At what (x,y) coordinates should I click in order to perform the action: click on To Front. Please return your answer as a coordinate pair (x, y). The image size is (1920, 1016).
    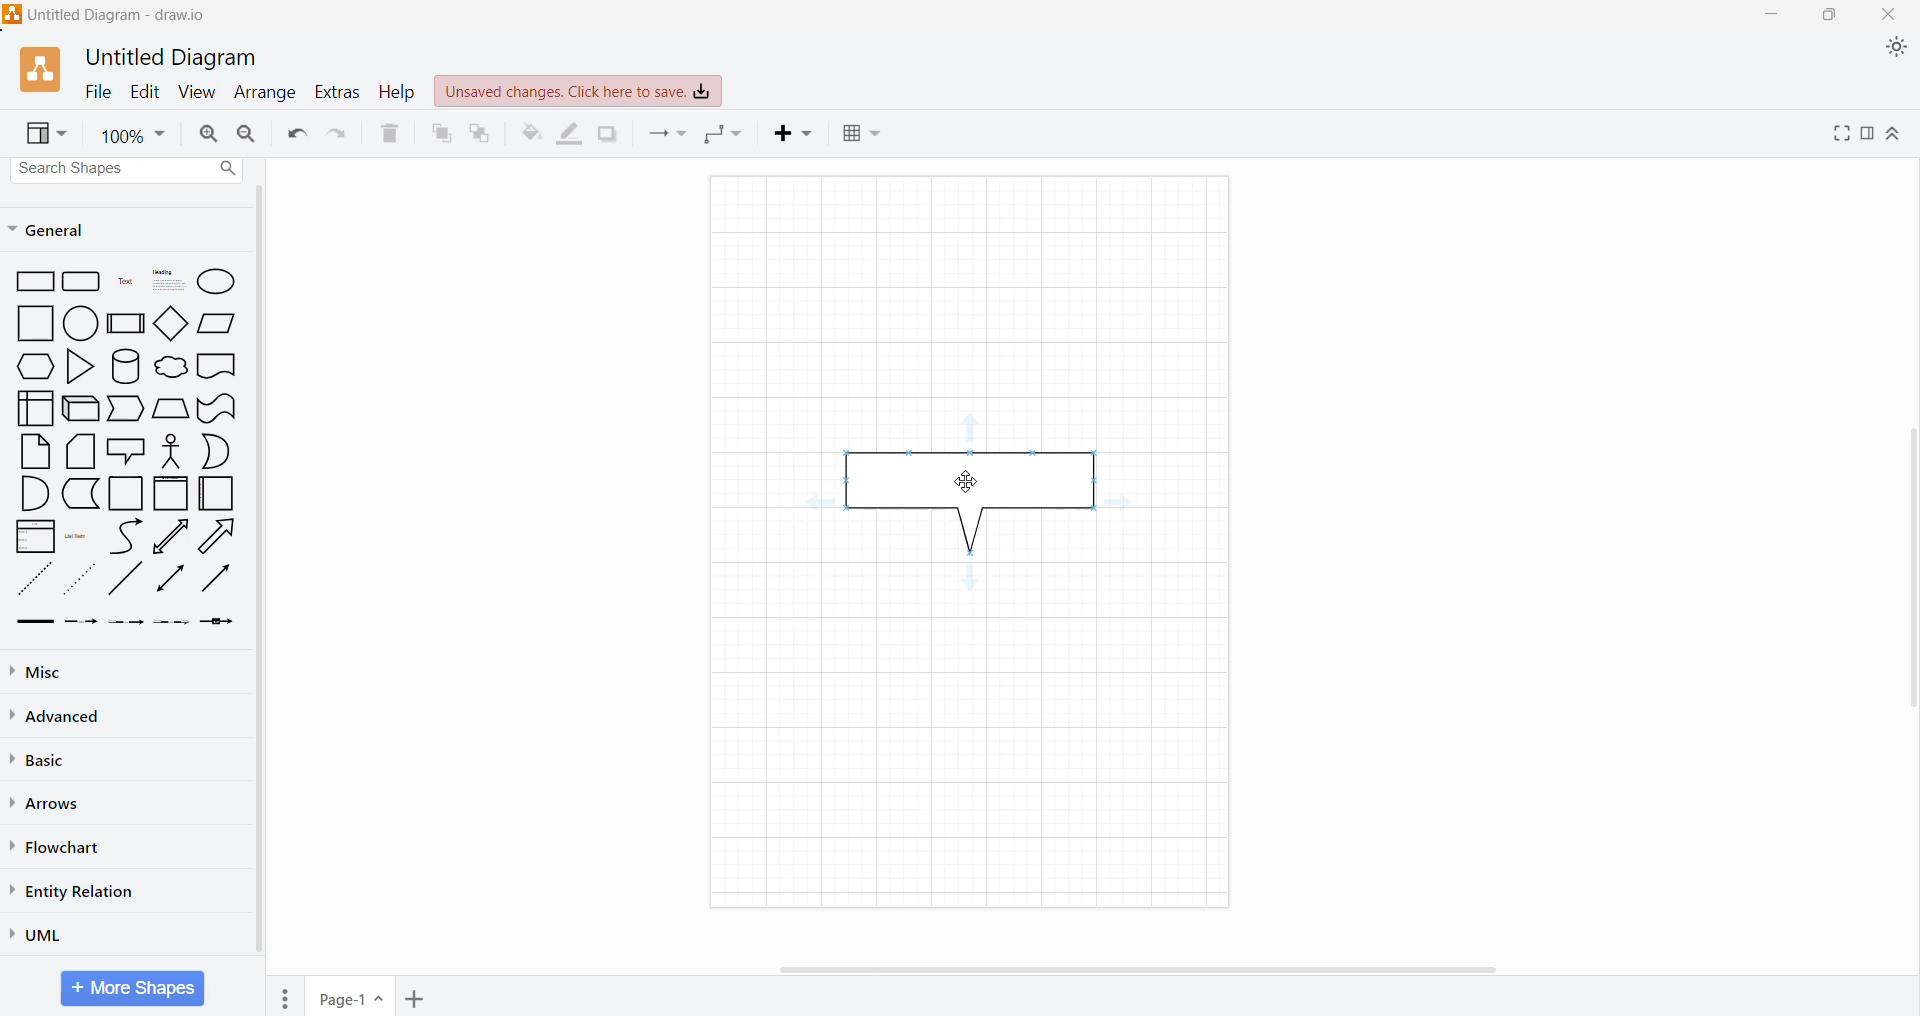
    Looking at the image, I should click on (439, 133).